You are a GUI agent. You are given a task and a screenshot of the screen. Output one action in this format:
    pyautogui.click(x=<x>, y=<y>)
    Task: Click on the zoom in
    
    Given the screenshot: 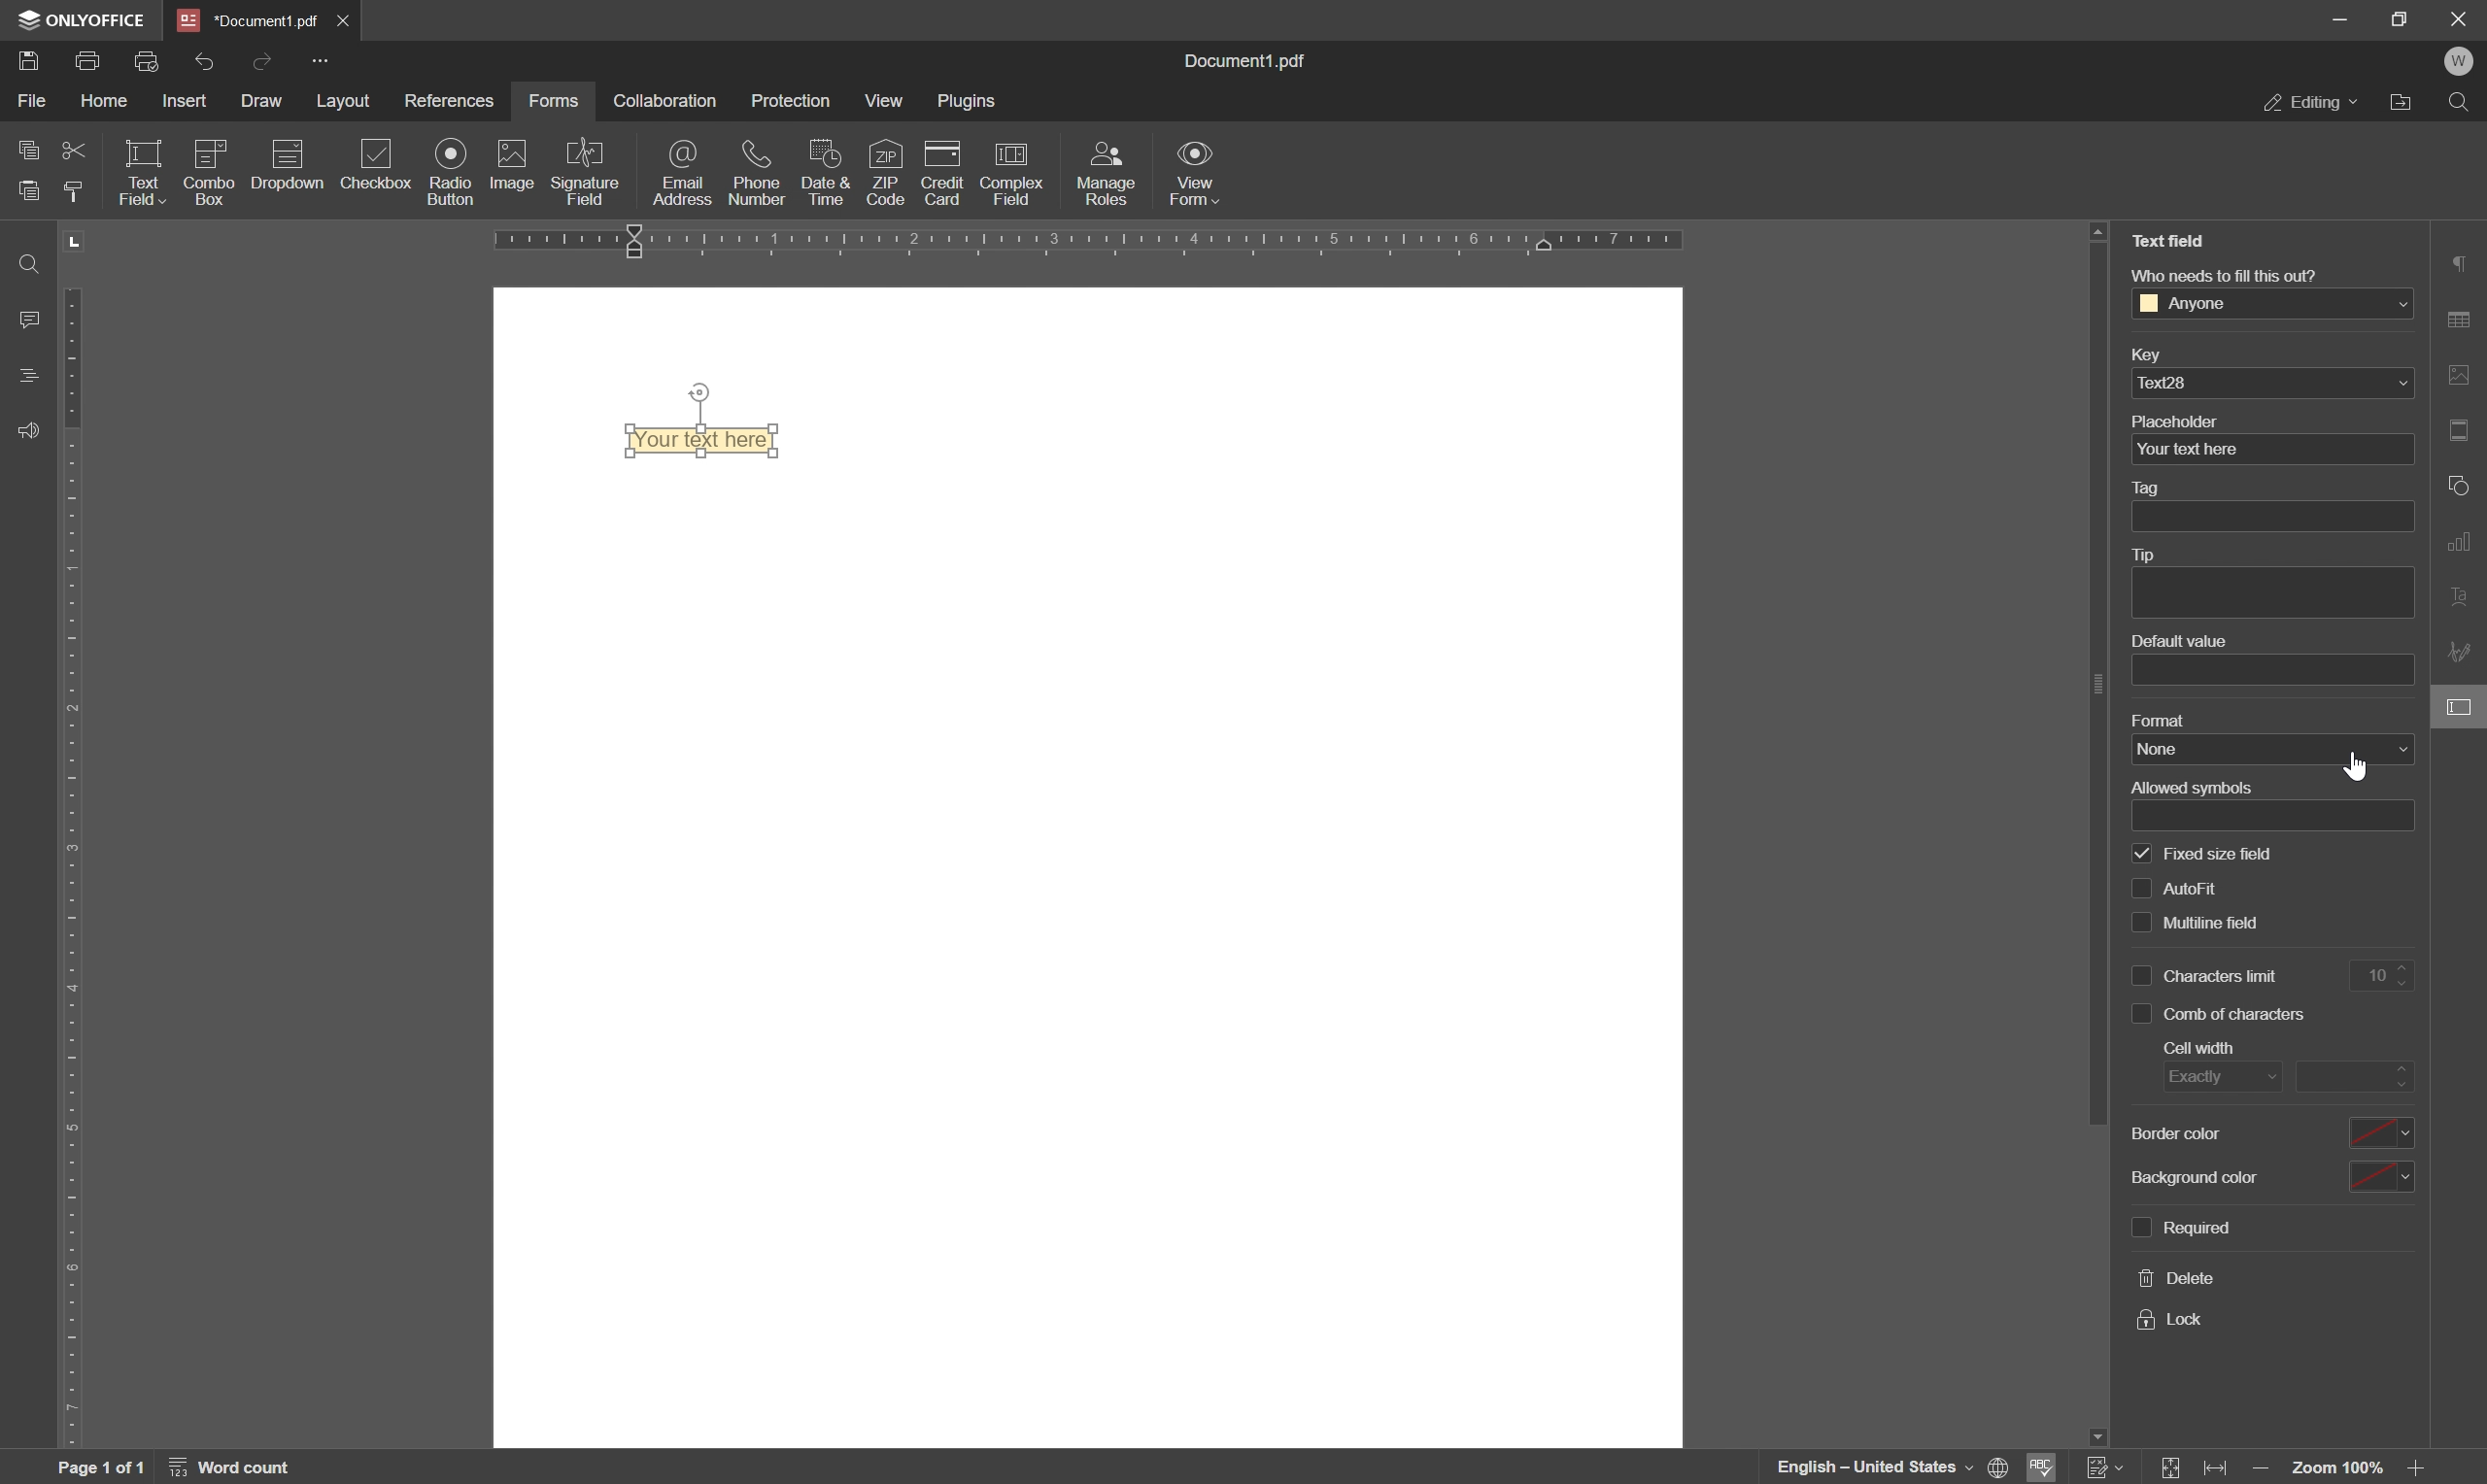 What is the action you would take?
    pyautogui.click(x=2267, y=1469)
    